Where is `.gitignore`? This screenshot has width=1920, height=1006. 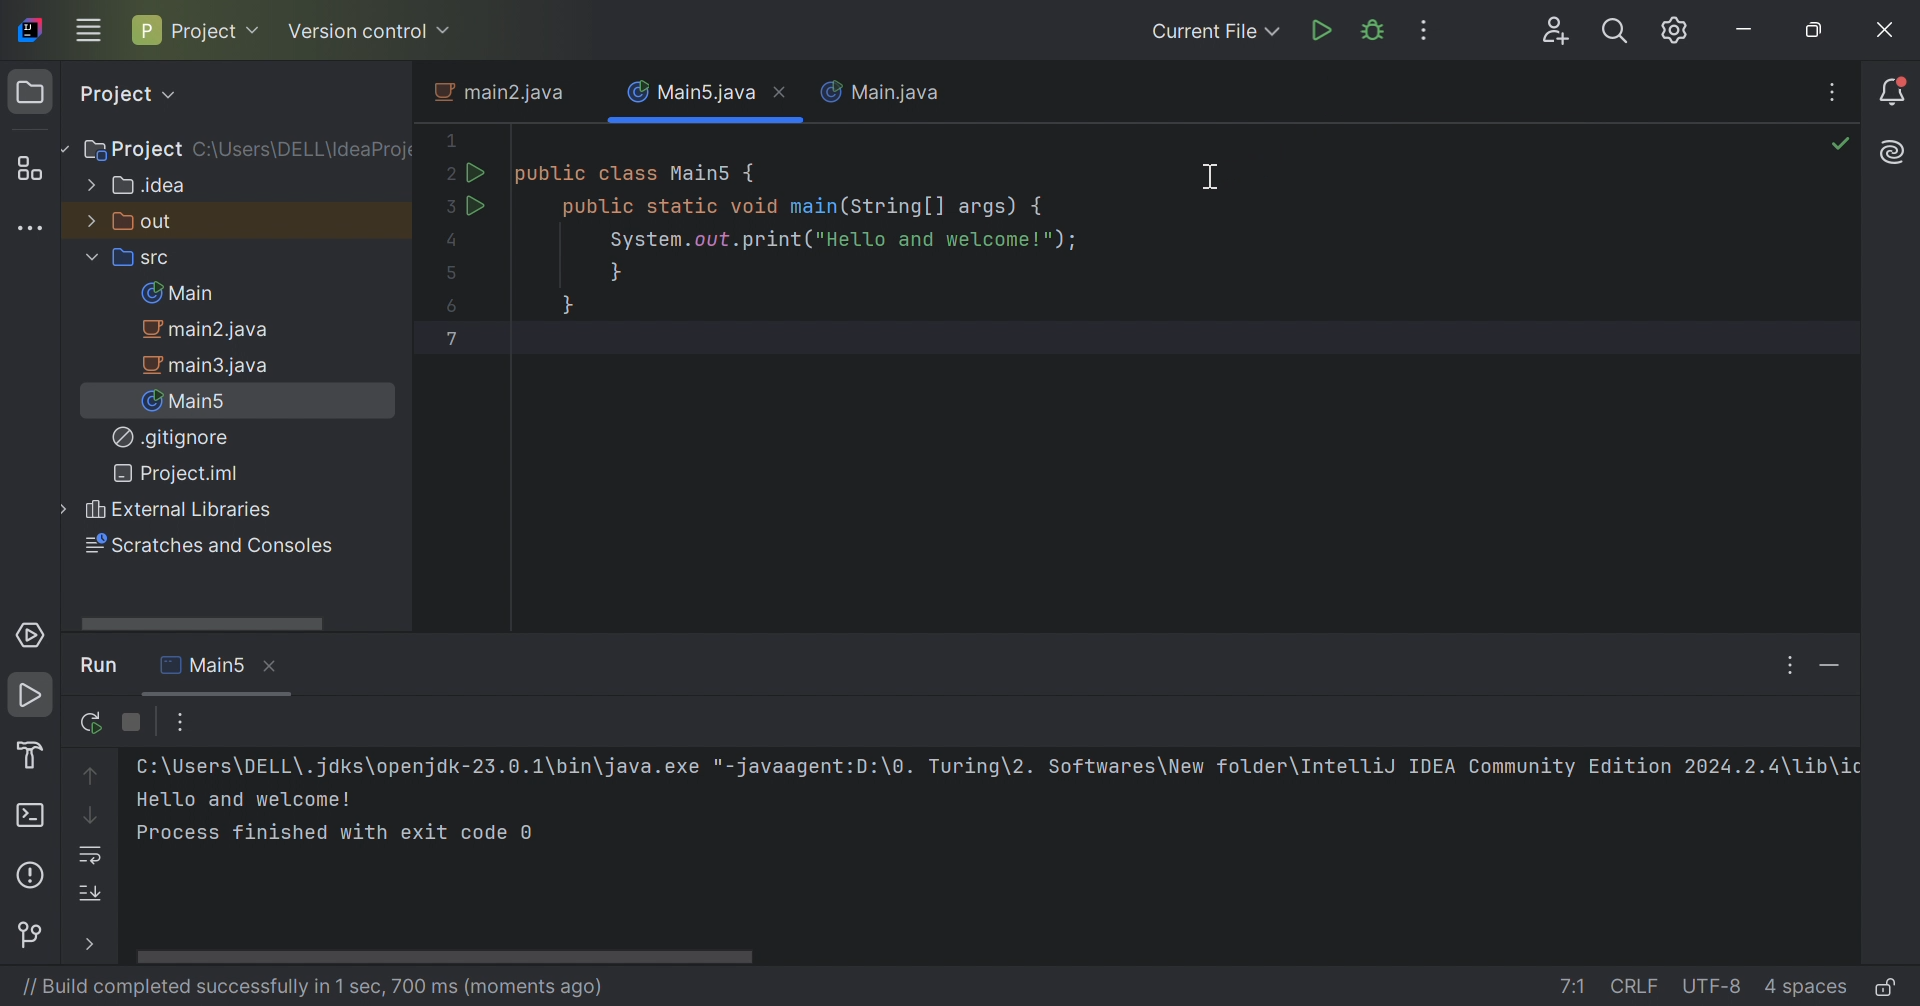
.gitignore is located at coordinates (169, 437).